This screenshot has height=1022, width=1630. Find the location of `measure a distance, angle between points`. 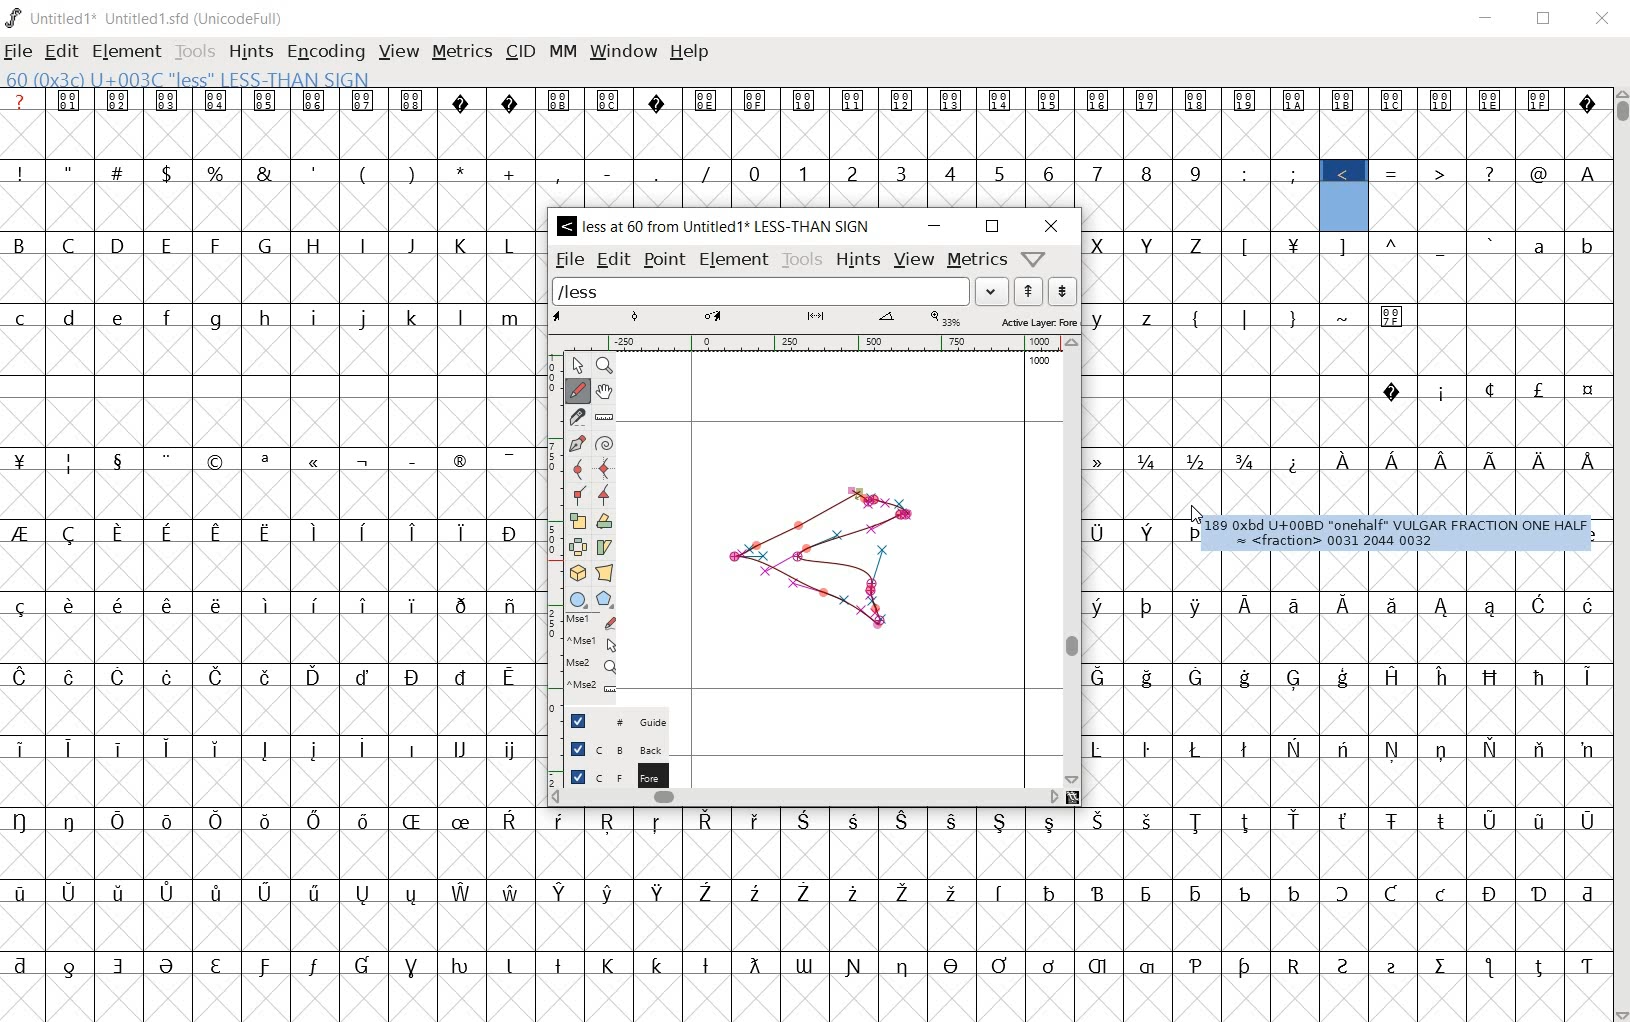

measure a distance, angle between points is located at coordinates (605, 417).